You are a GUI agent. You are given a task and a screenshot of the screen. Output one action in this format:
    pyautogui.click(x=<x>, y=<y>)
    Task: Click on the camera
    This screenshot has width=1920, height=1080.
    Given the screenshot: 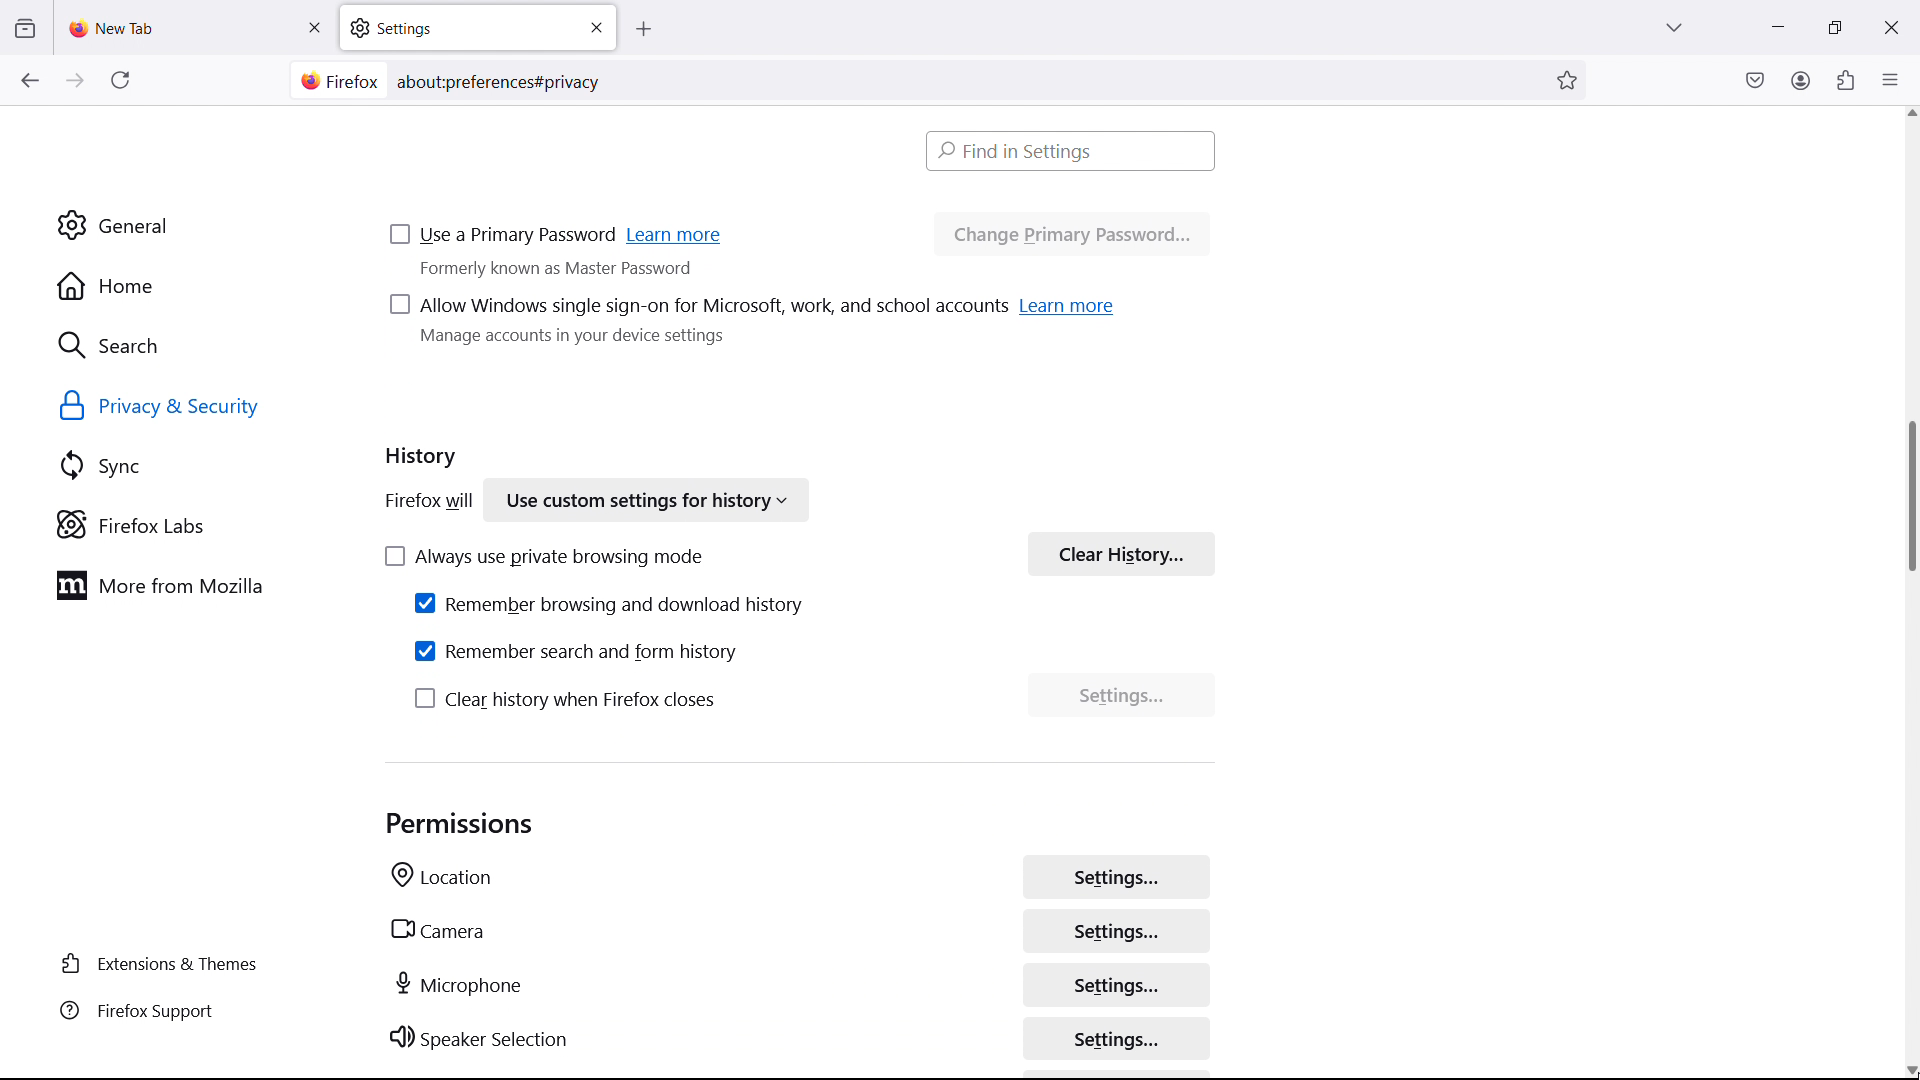 What is the action you would take?
    pyautogui.click(x=436, y=927)
    